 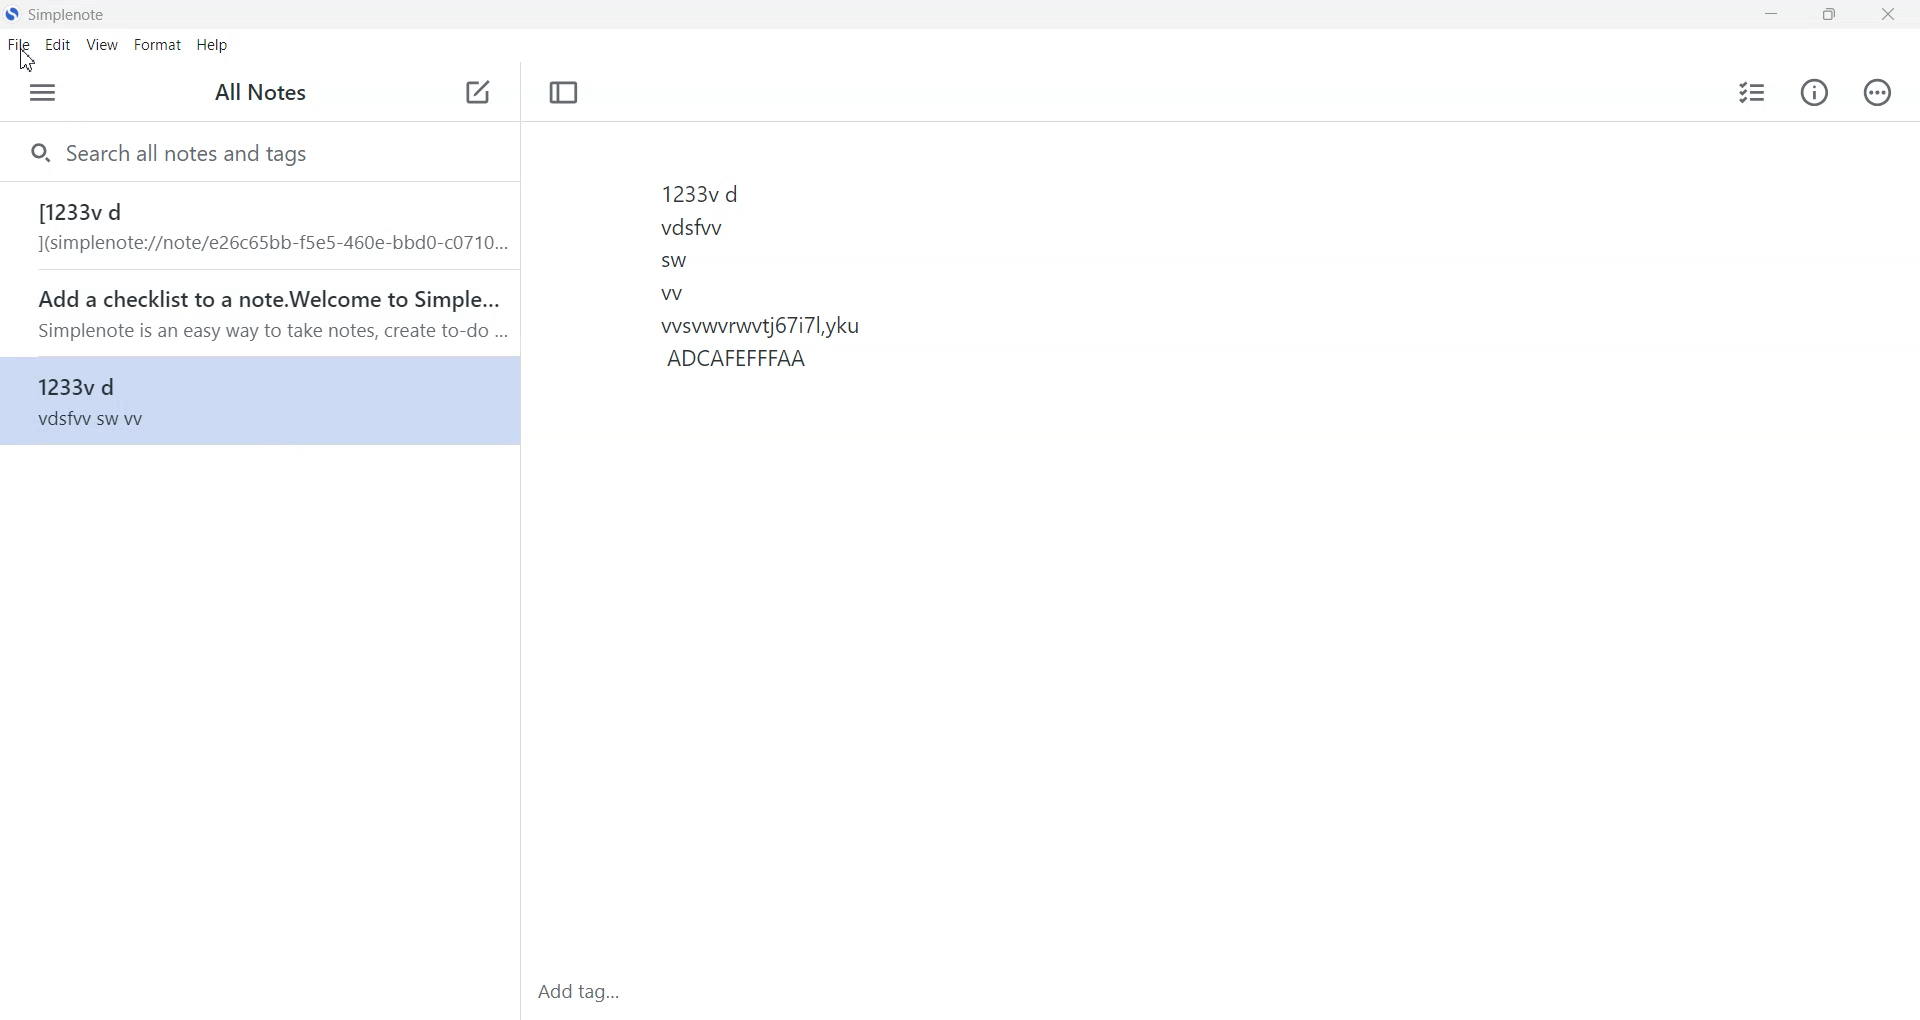 I want to click on Edit, so click(x=57, y=45).